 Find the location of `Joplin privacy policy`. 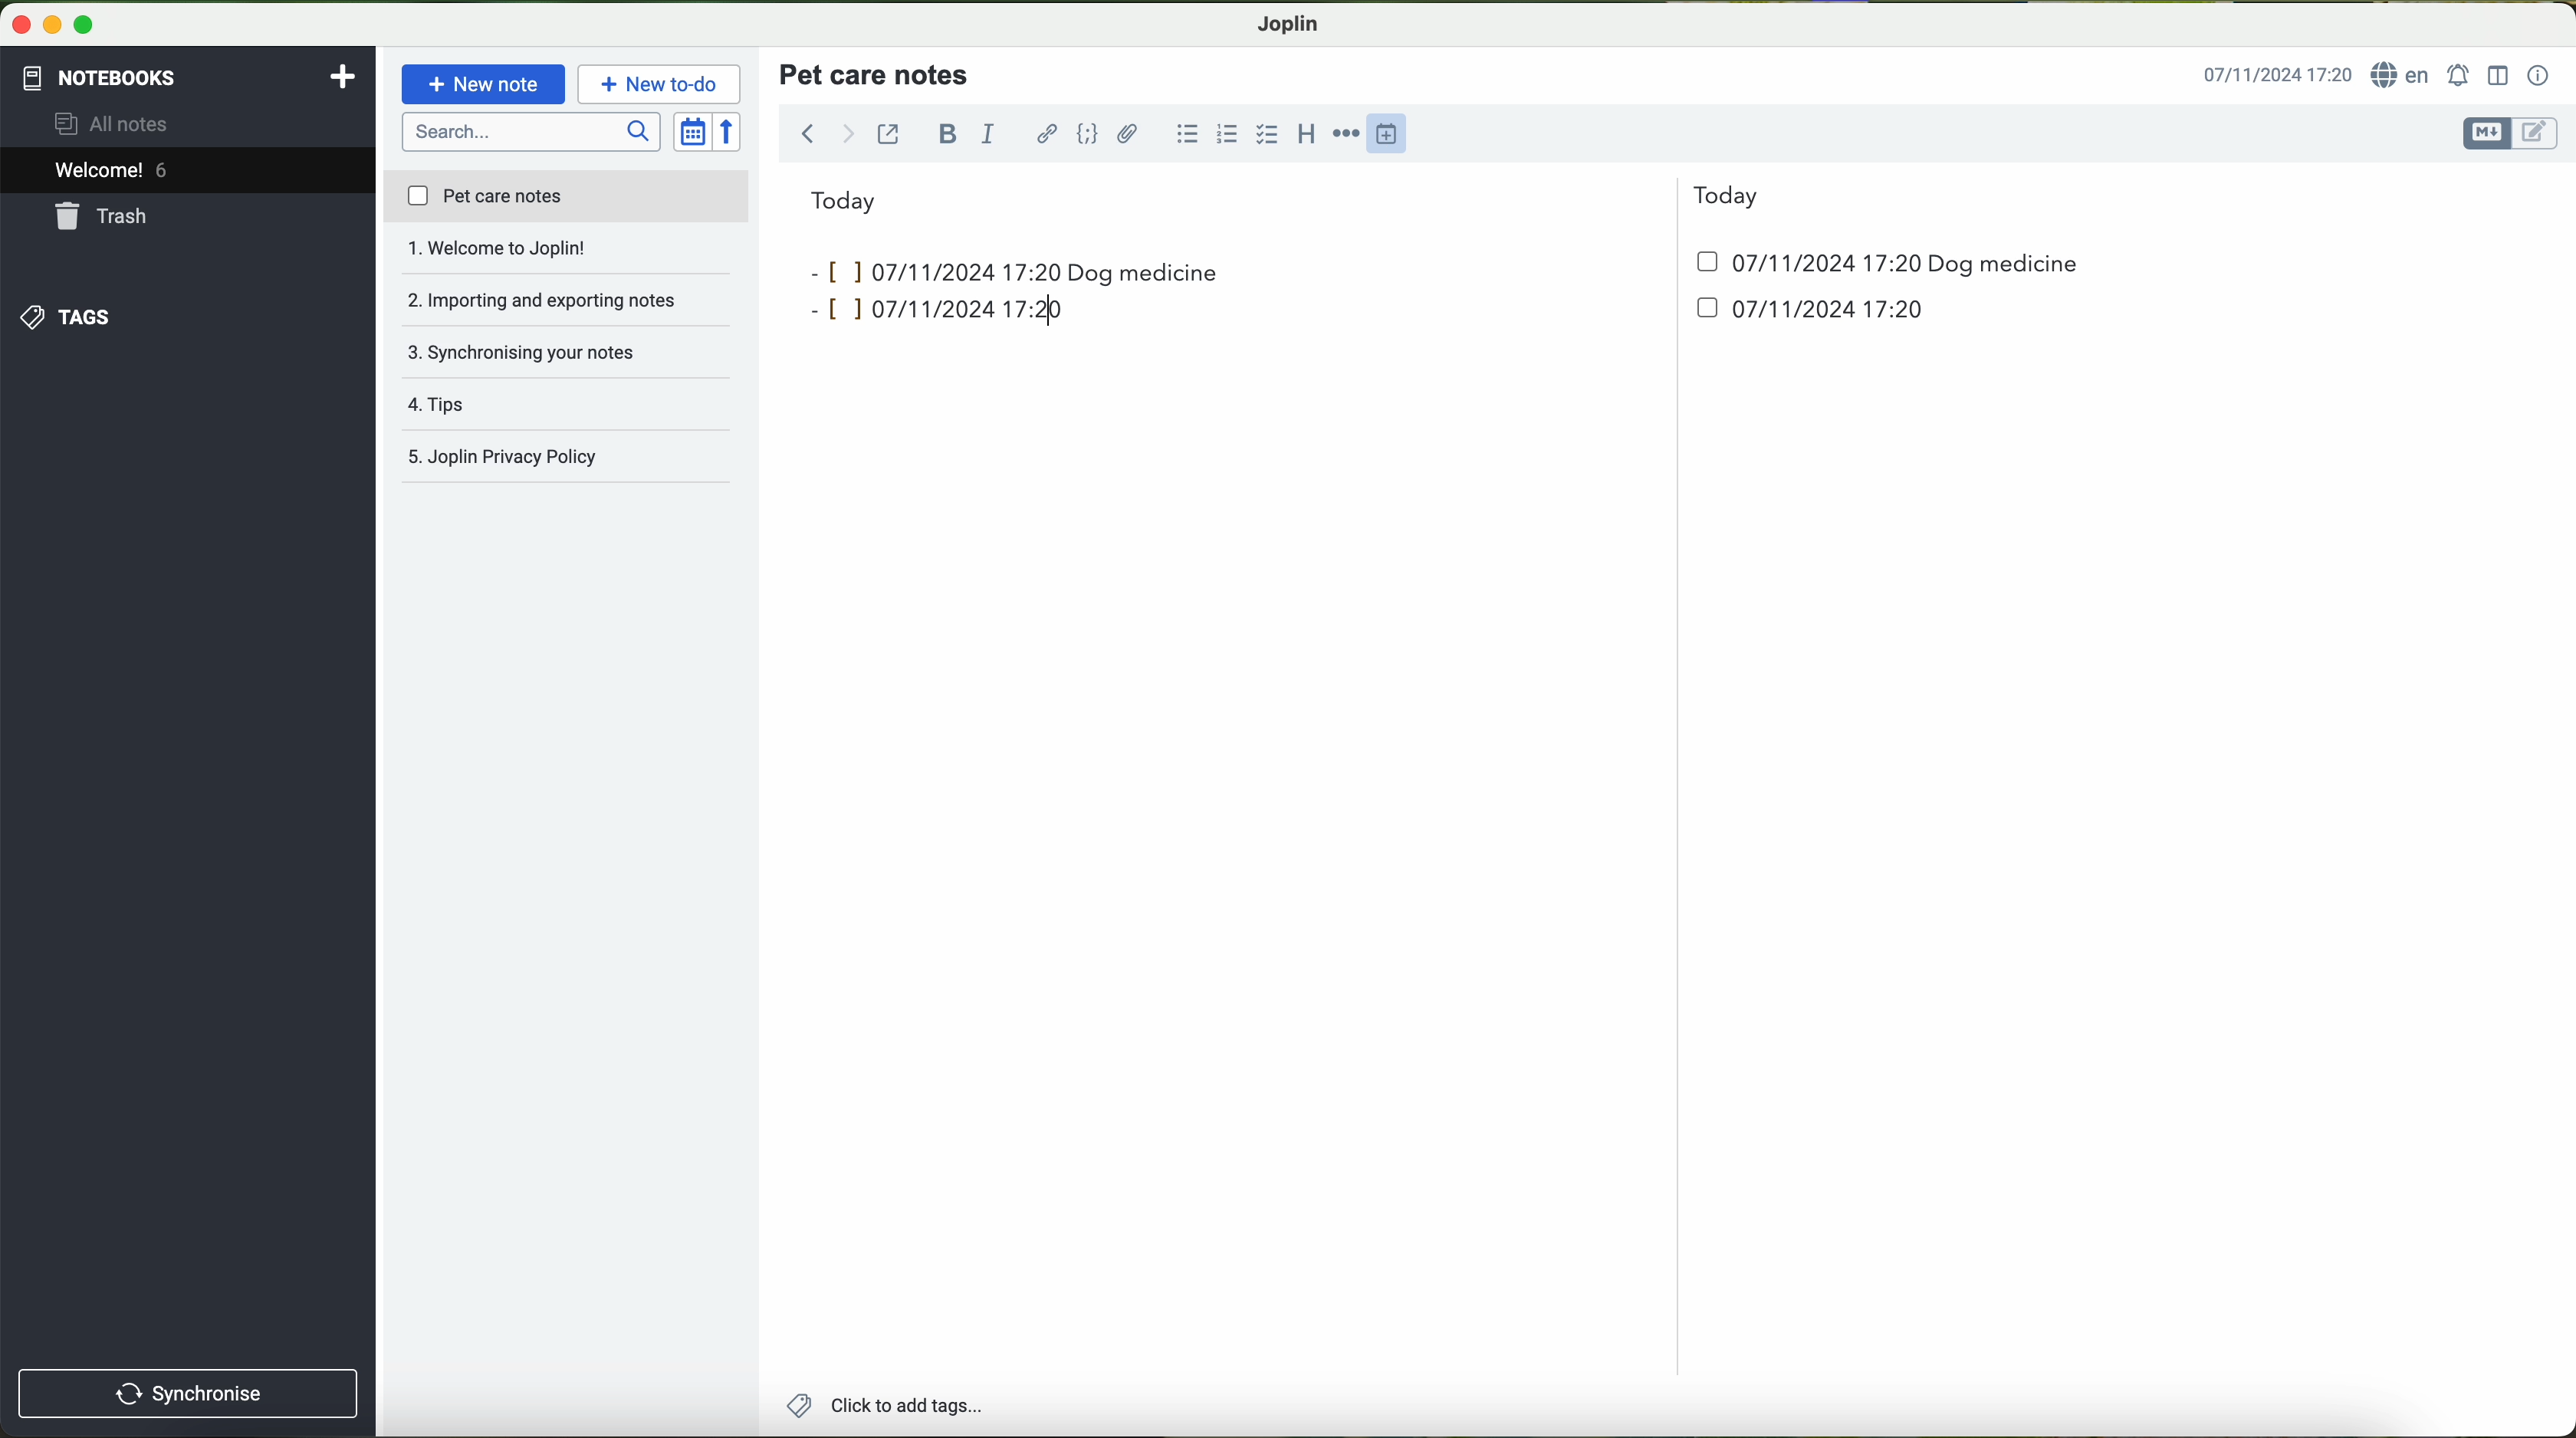

Joplin privacy policy is located at coordinates (568, 405).